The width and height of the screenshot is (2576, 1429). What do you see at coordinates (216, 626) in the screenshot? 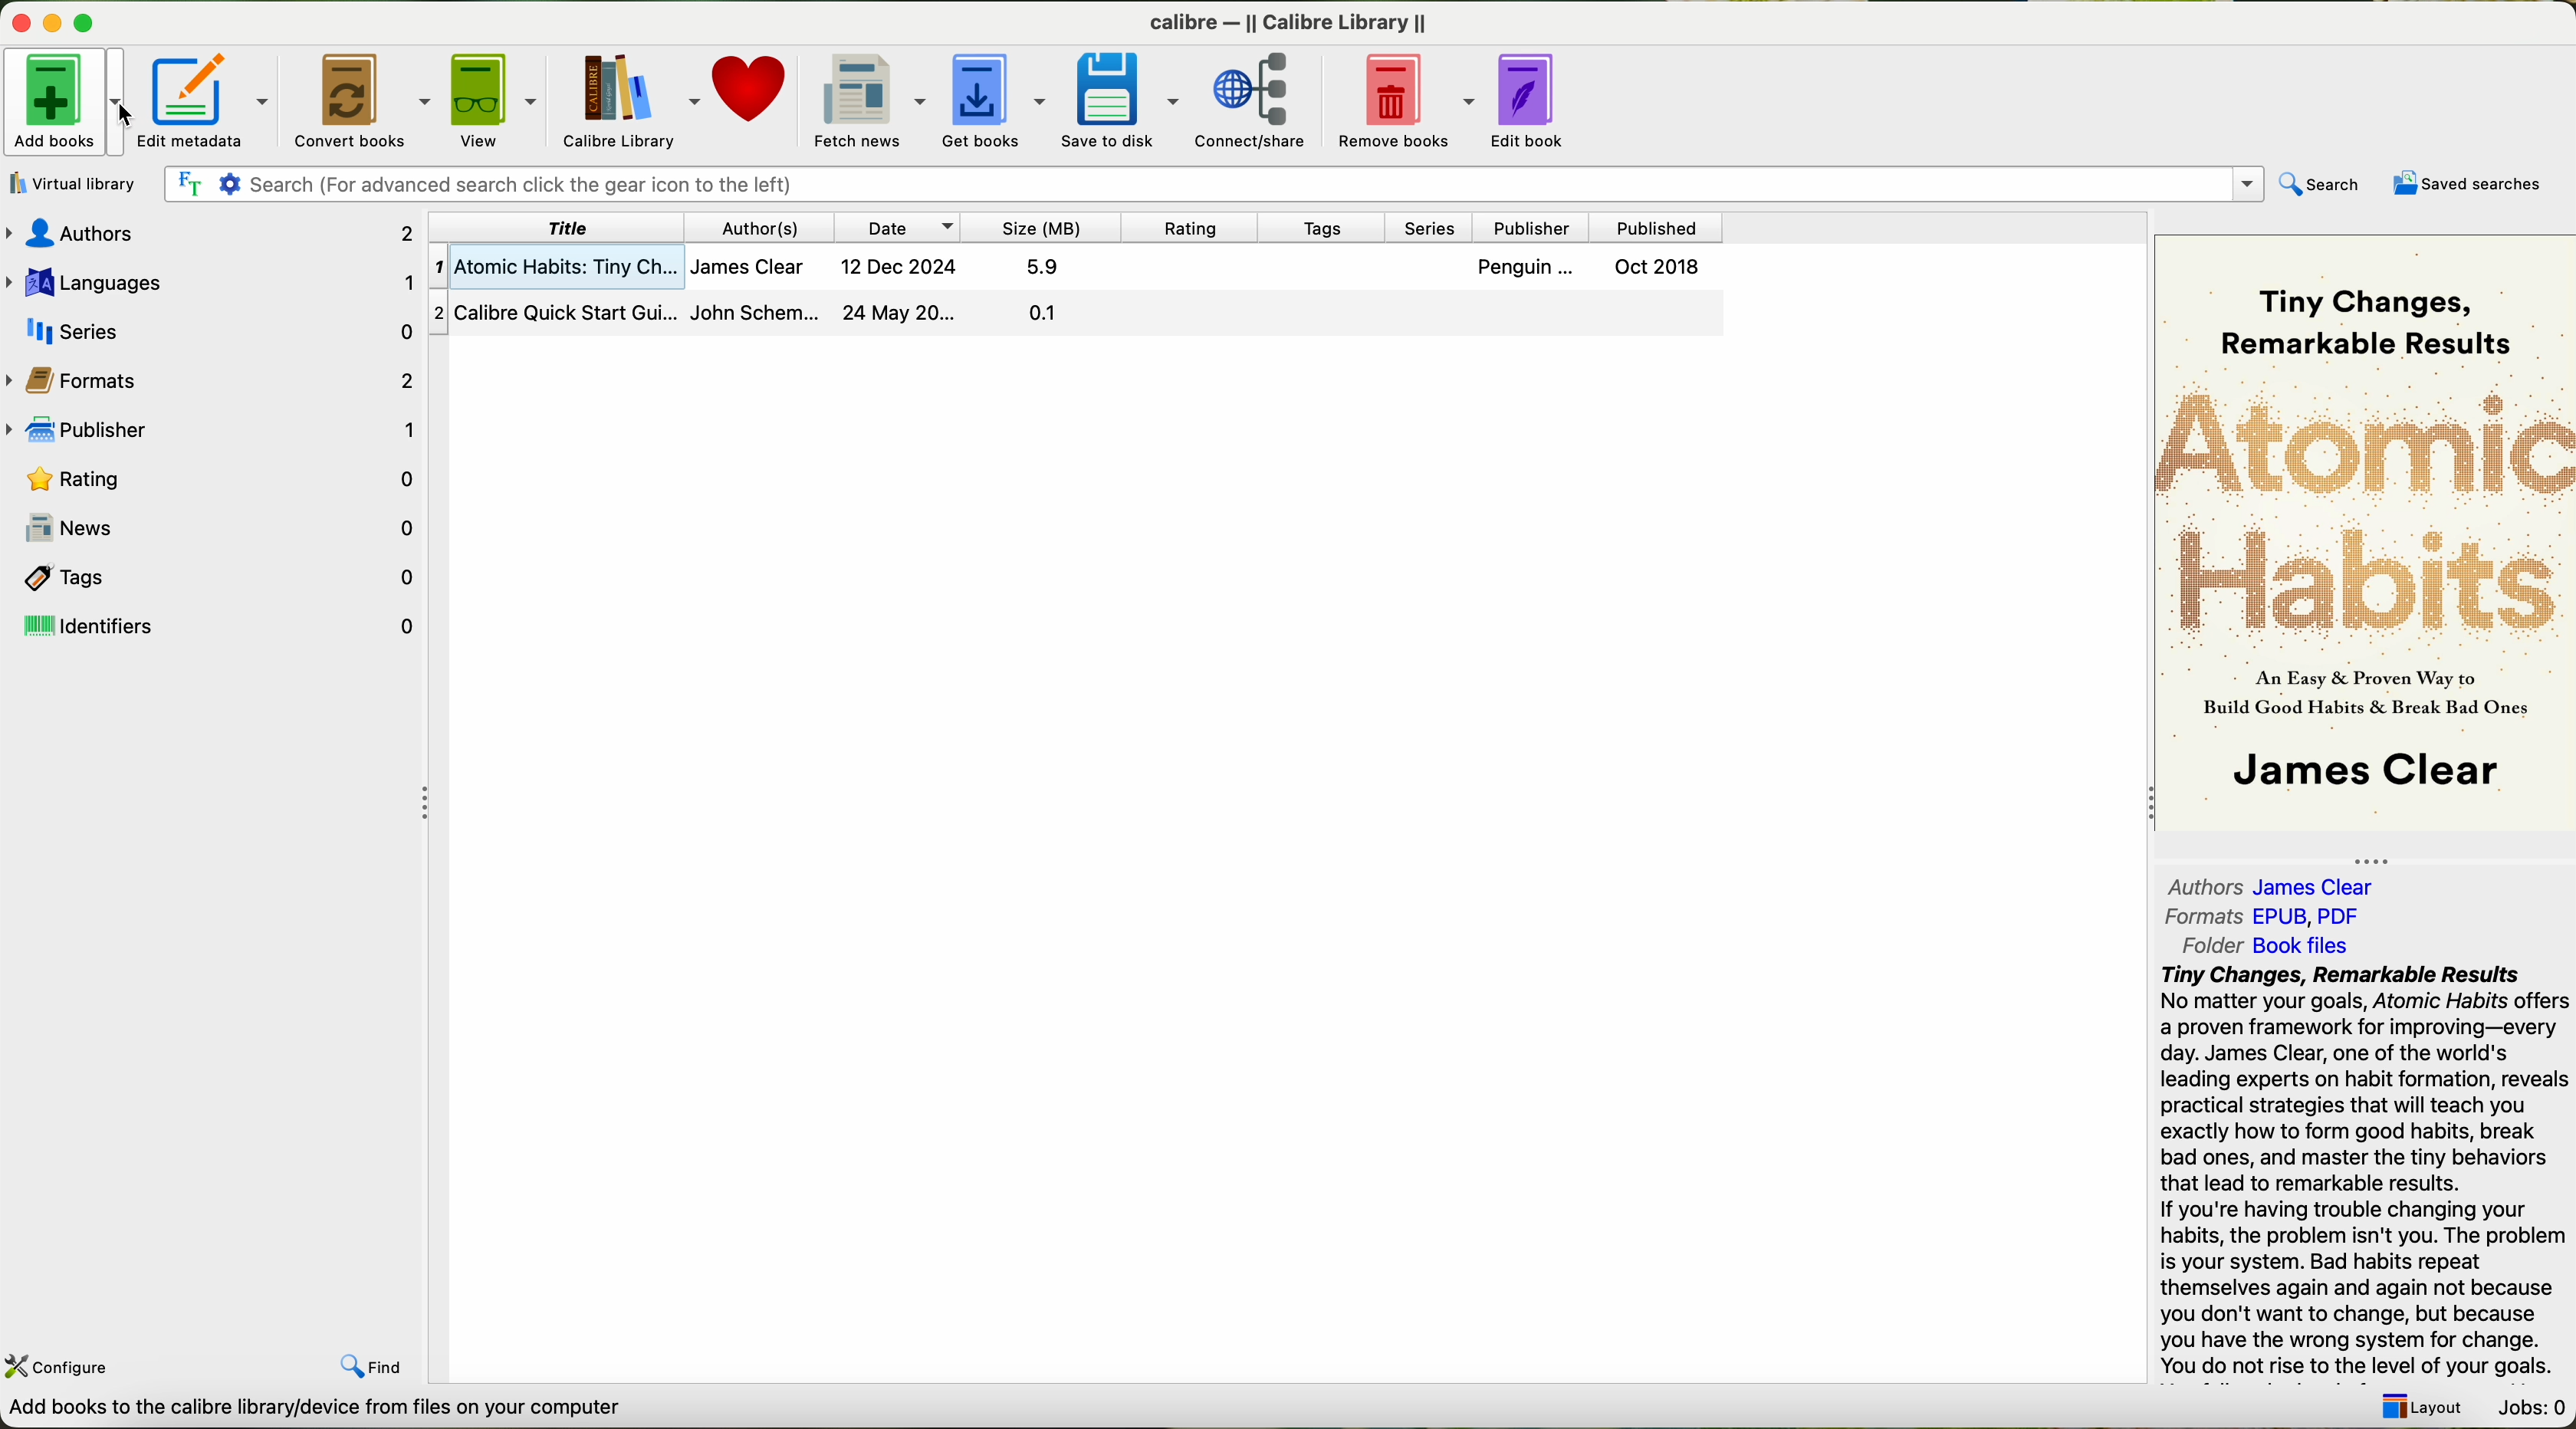
I see `identifiers` at bounding box center [216, 626].